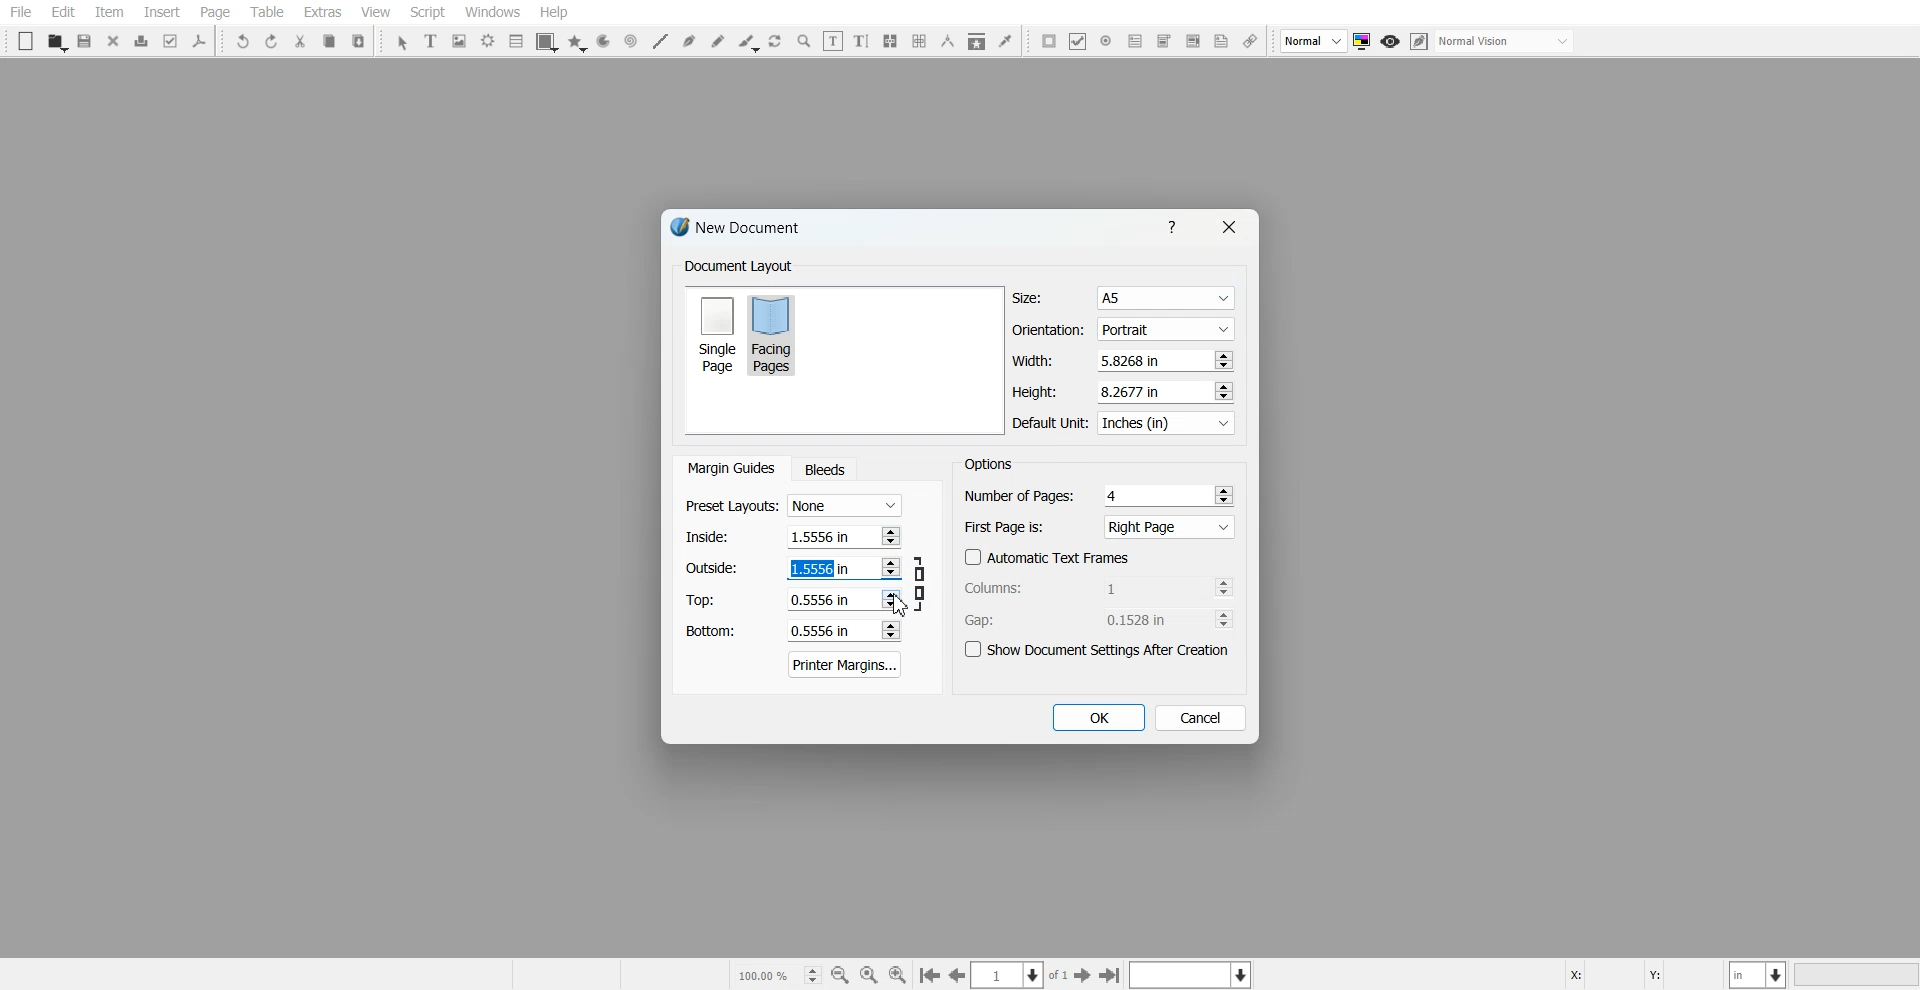  What do you see at coordinates (948, 41) in the screenshot?
I see `Measurement` at bounding box center [948, 41].